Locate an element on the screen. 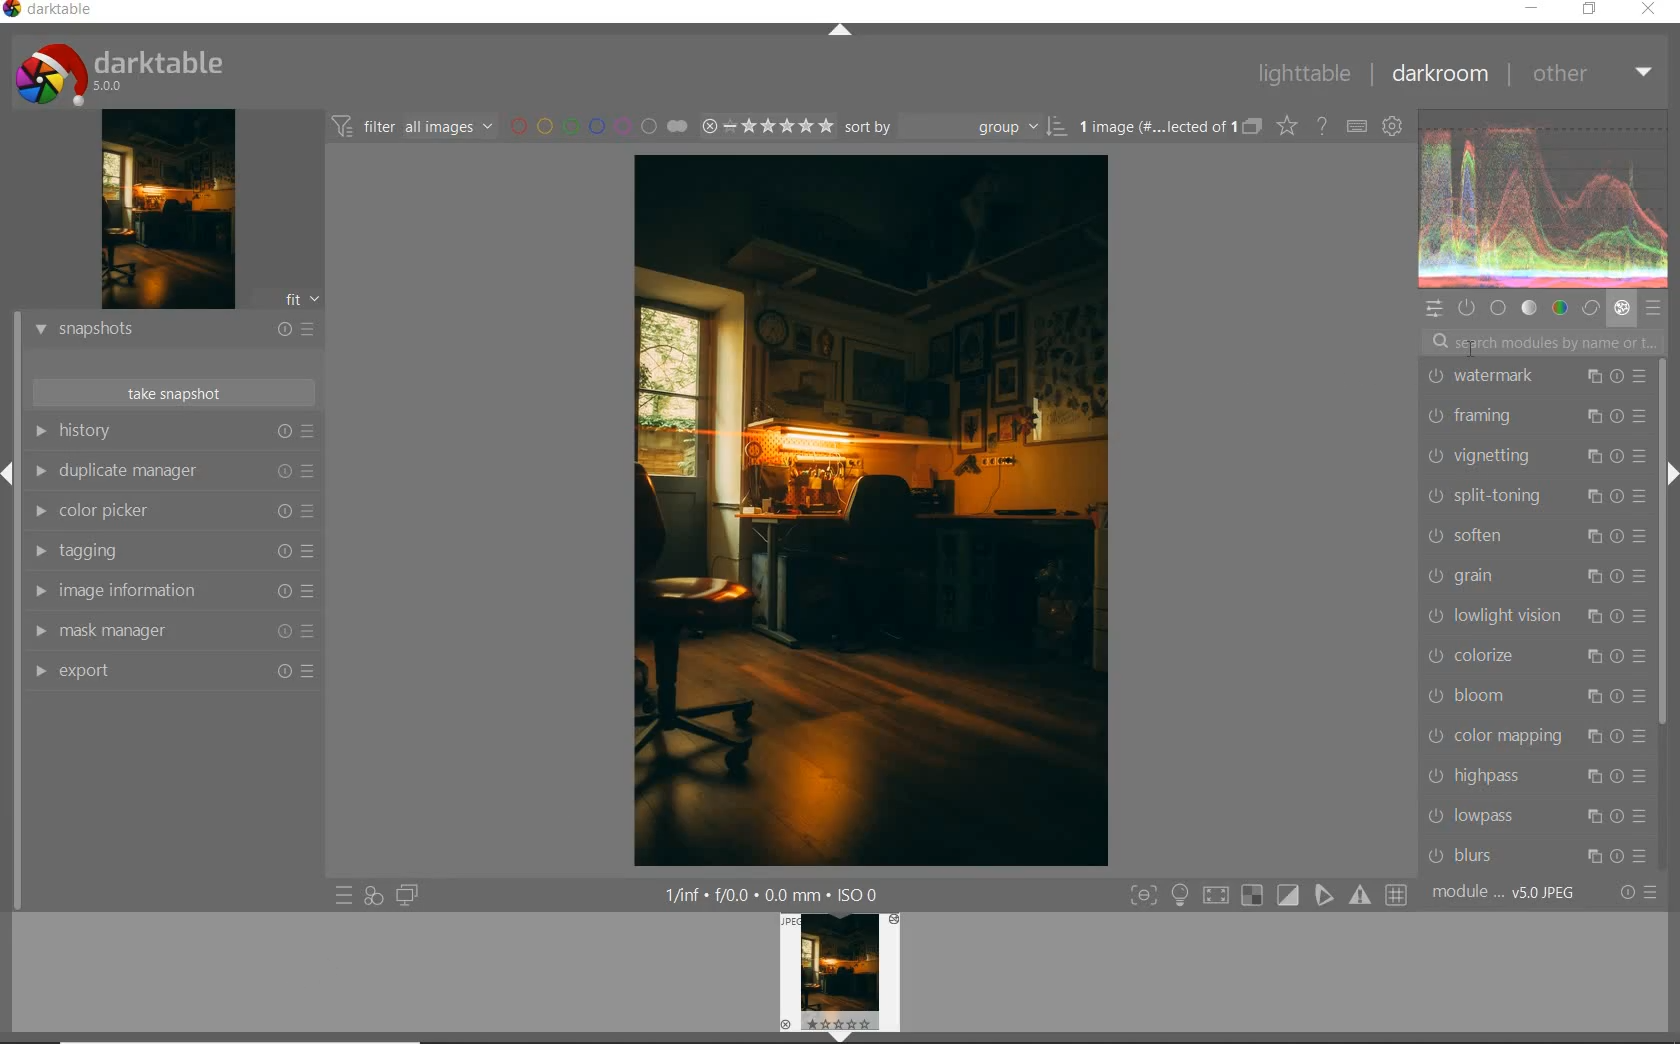 This screenshot has height=1044, width=1680. selected image is located at coordinates (874, 510).